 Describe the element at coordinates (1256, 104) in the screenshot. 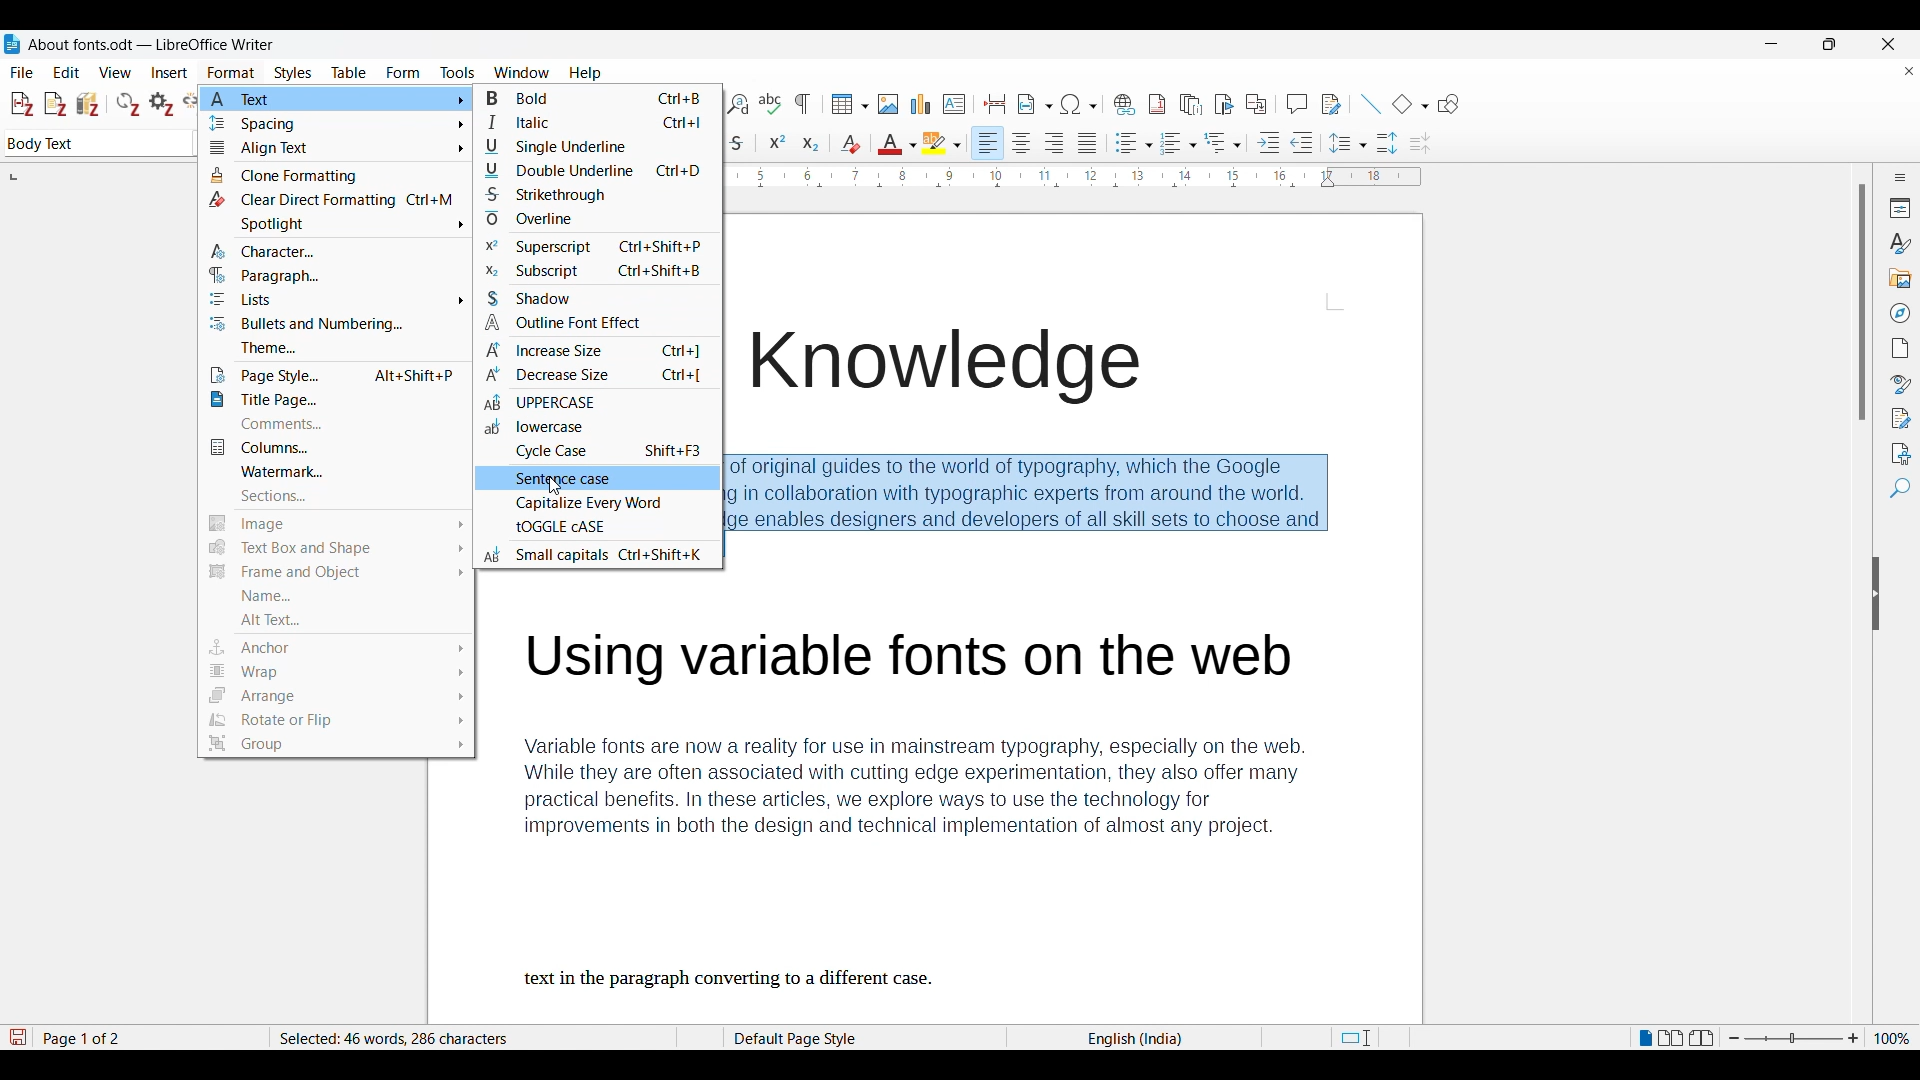

I see `Insert cross-reference` at that location.